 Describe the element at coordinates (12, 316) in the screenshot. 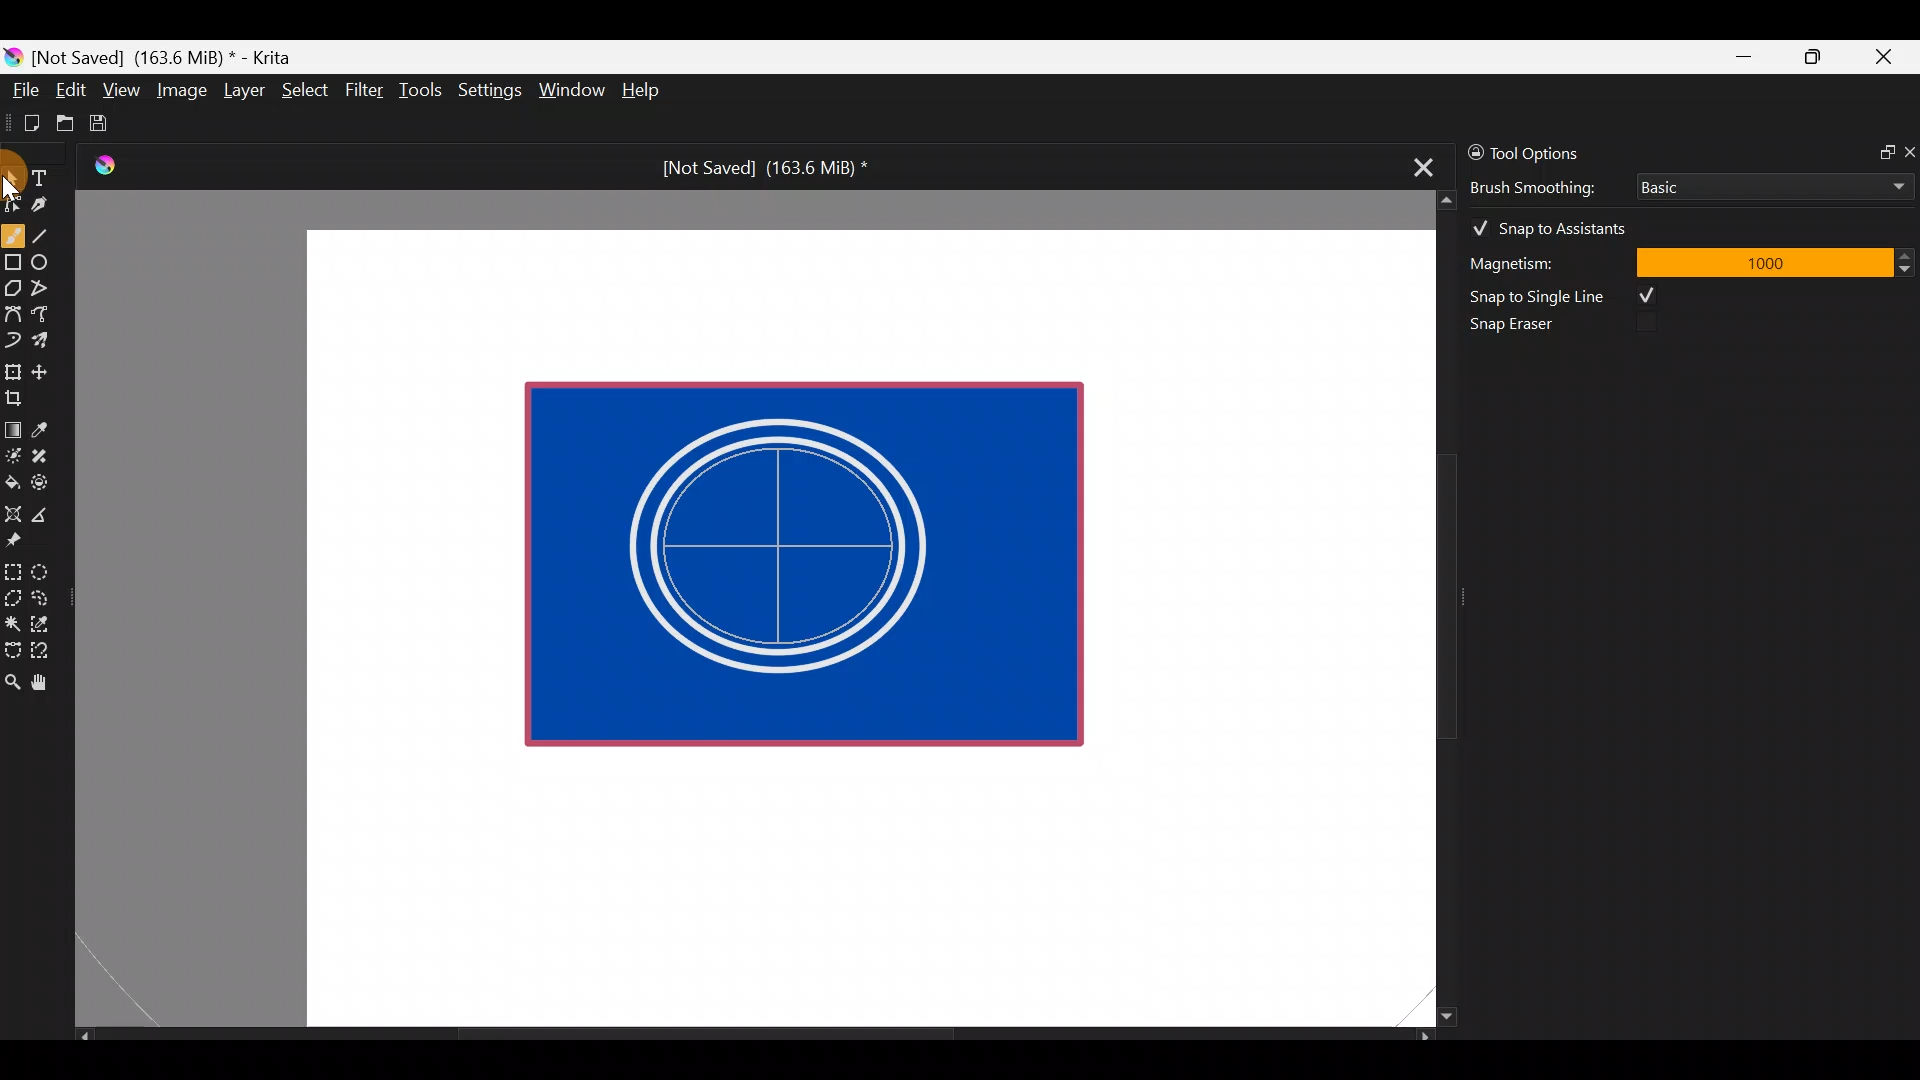

I see `Bezier curve tool` at that location.